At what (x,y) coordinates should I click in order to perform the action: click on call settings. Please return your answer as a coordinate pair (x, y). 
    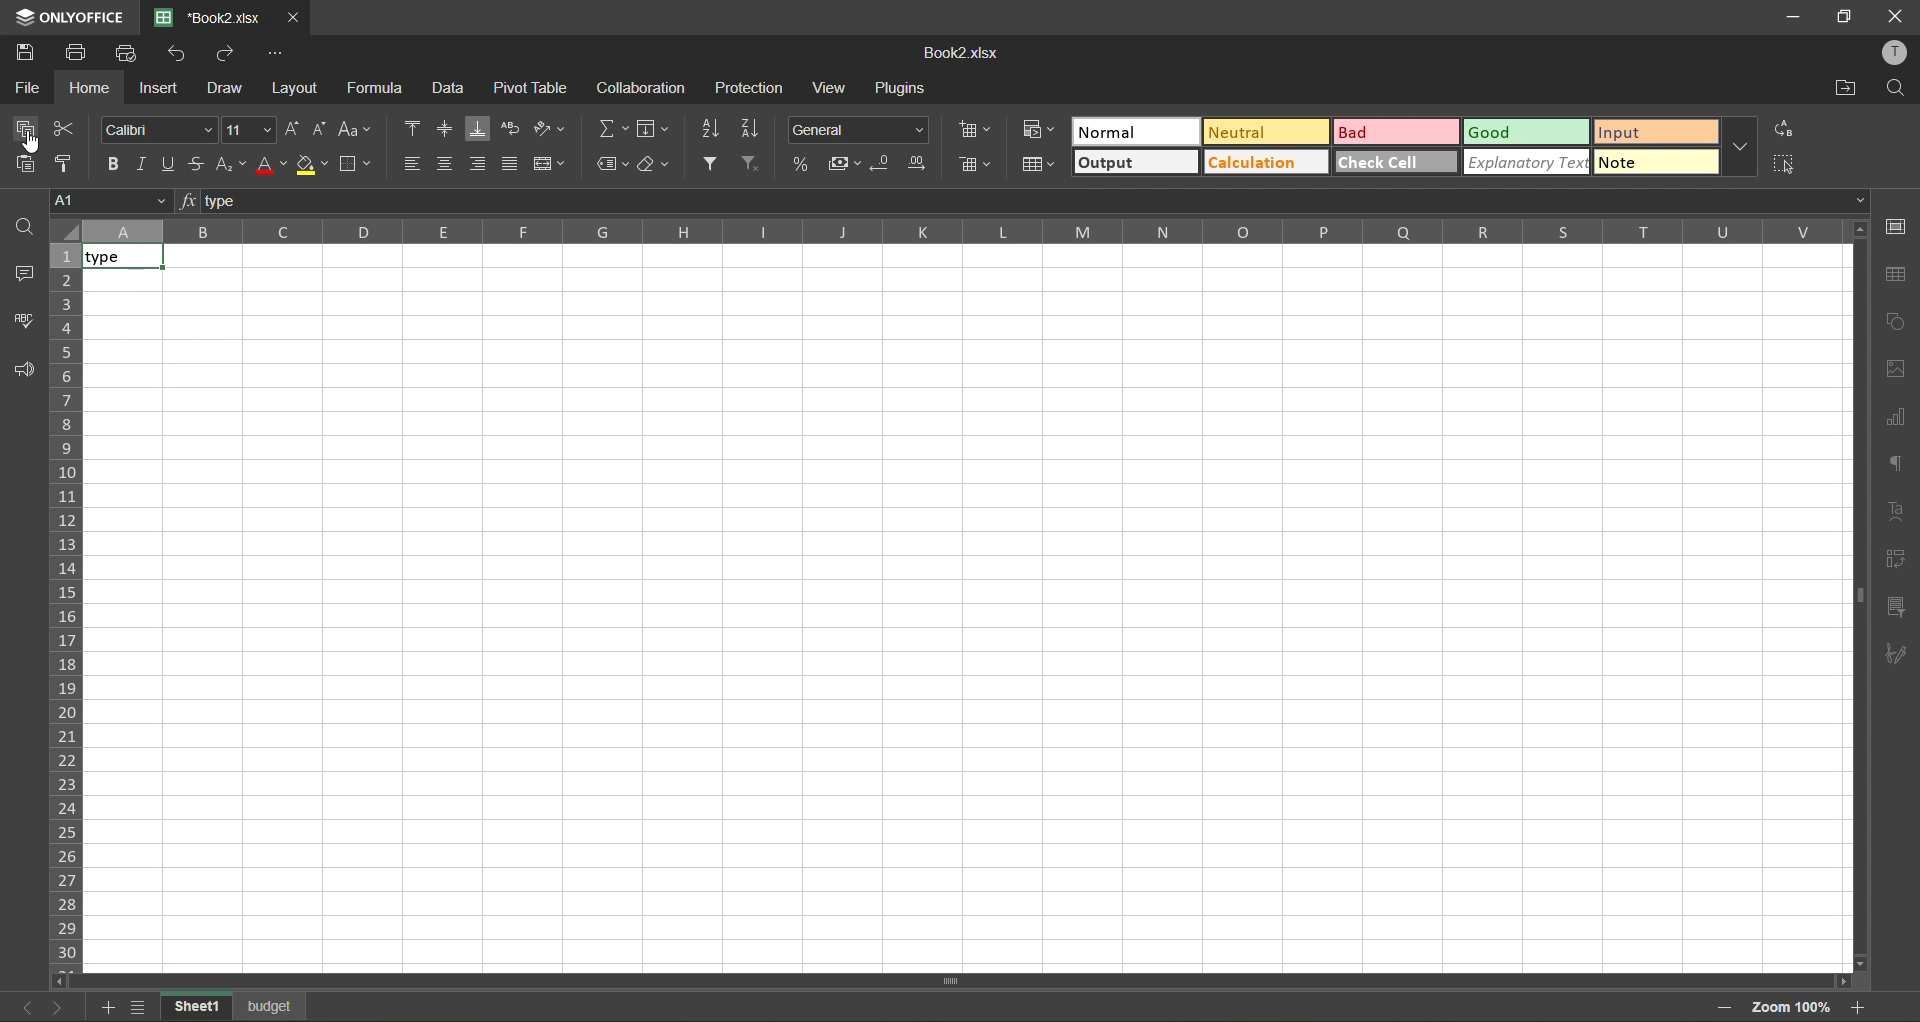
    Looking at the image, I should click on (1898, 228).